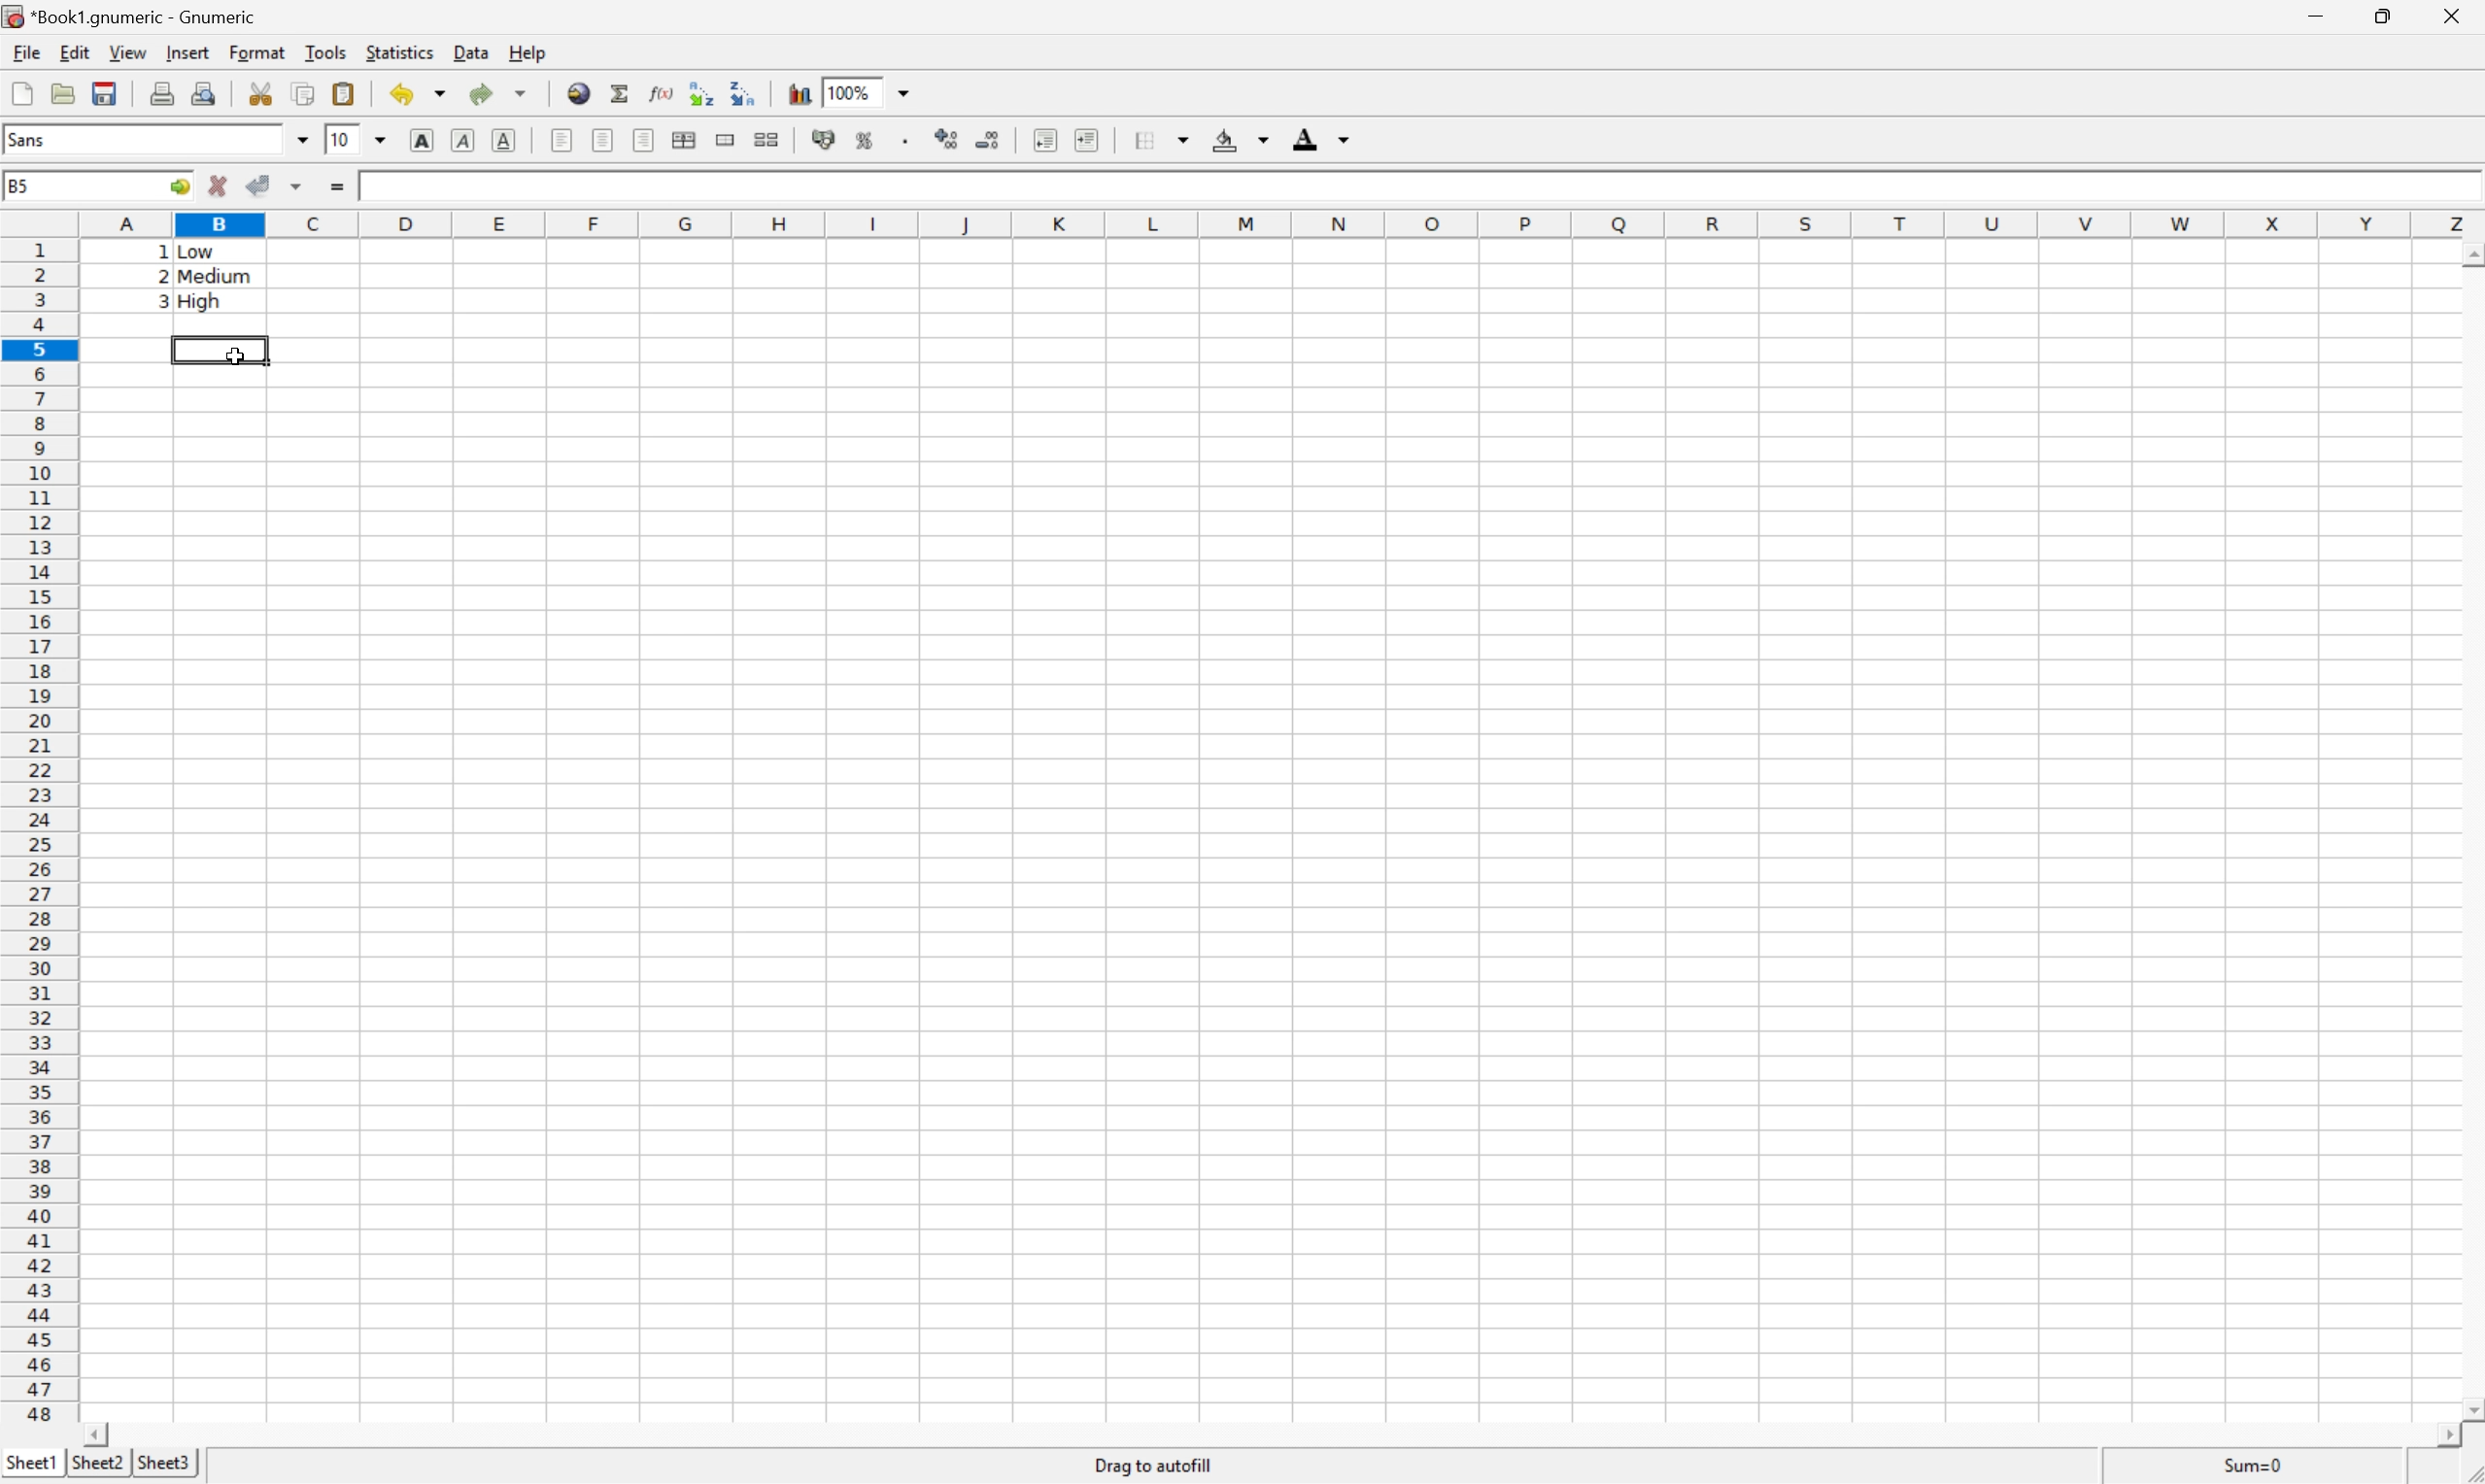 The image size is (2485, 1484). Describe the element at coordinates (329, 52) in the screenshot. I see `Tools` at that location.